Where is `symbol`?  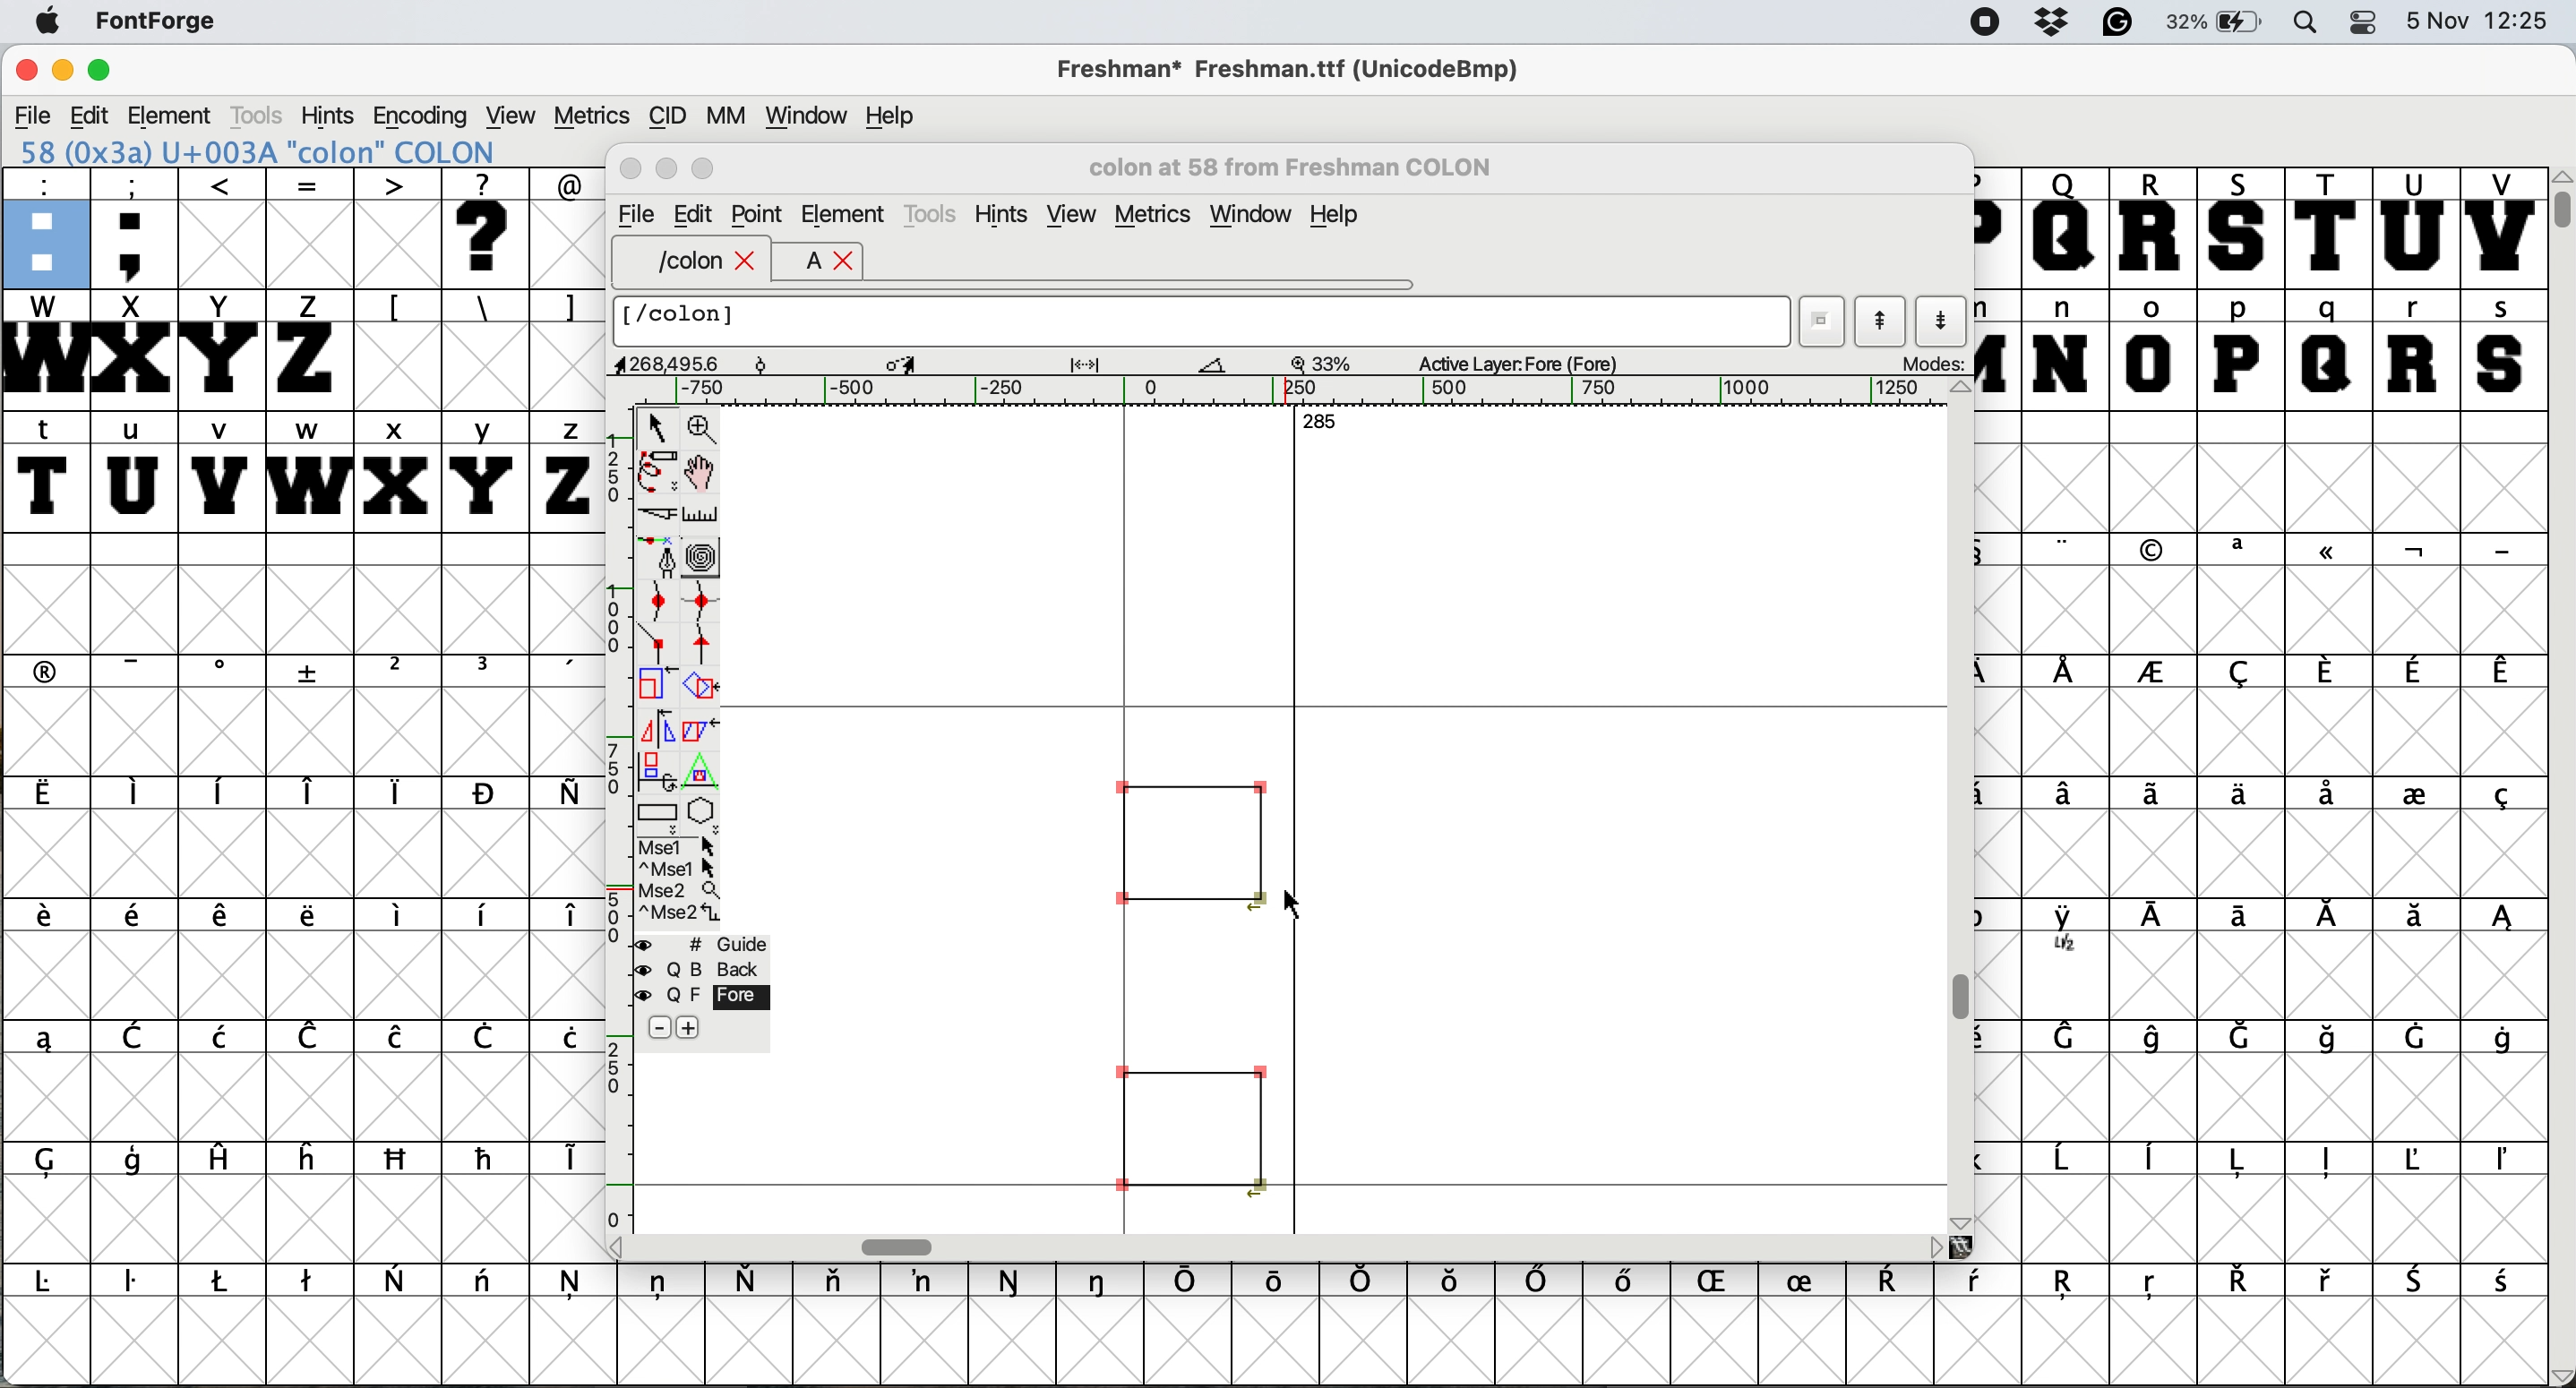 symbol is located at coordinates (2424, 1159).